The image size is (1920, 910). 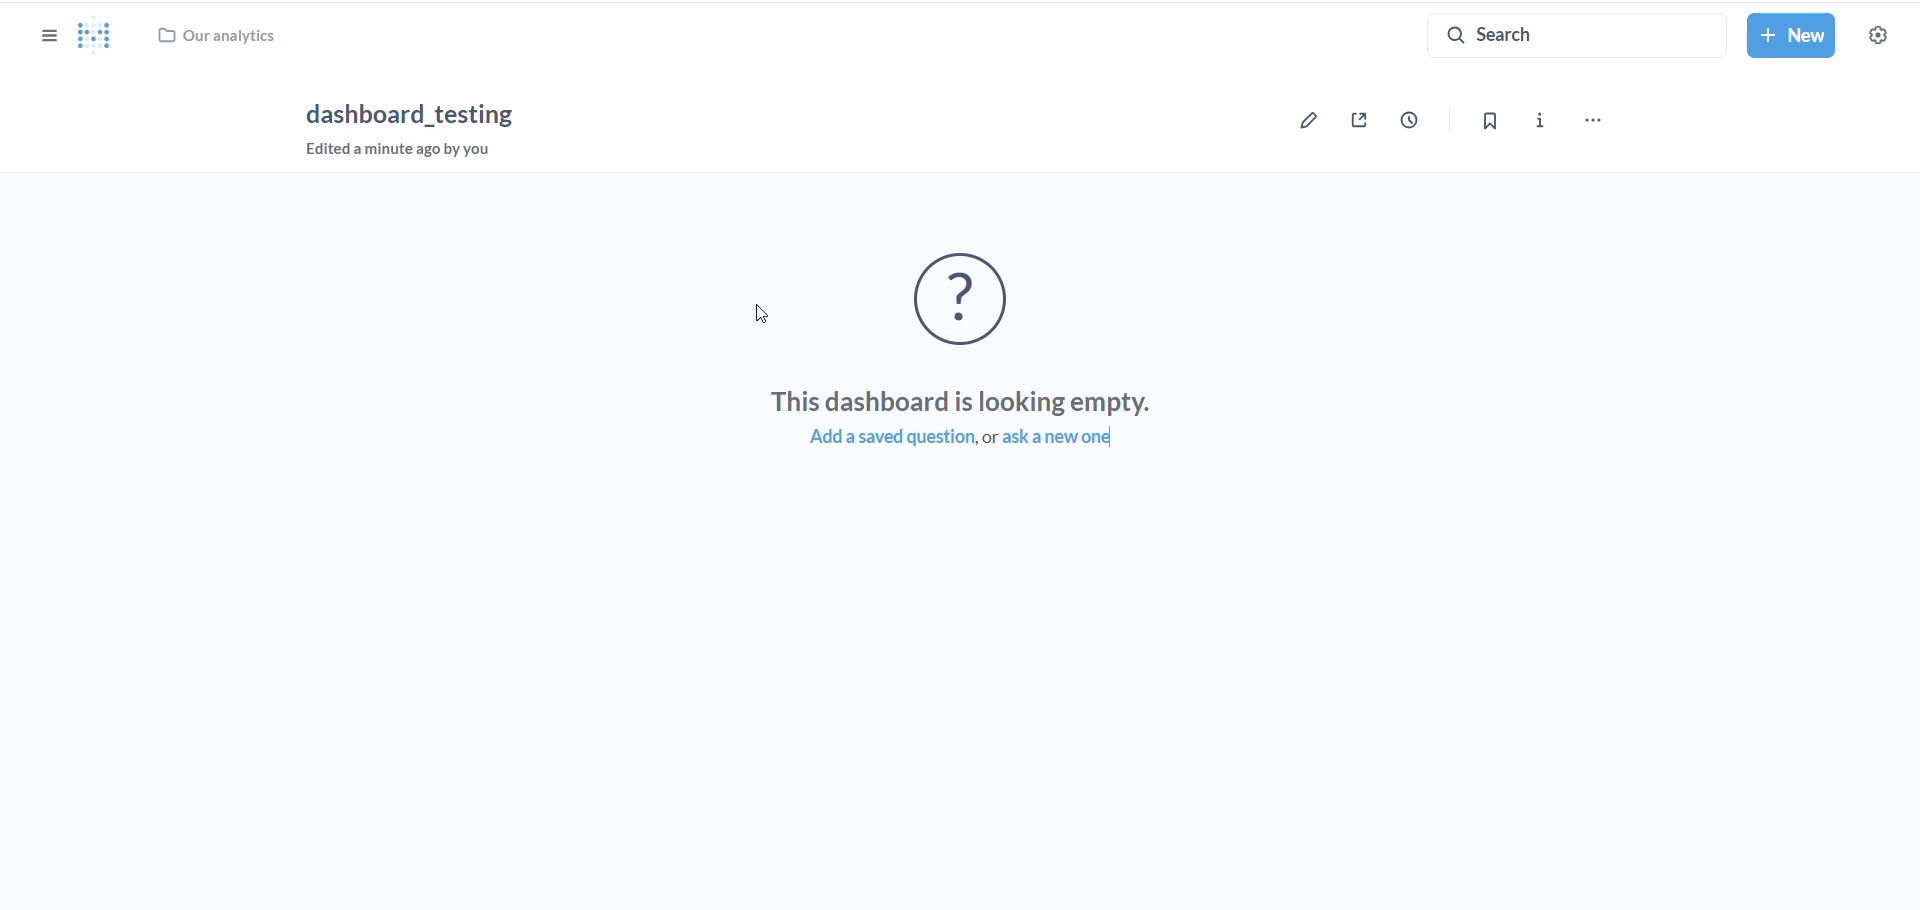 What do you see at coordinates (1600, 123) in the screenshot?
I see `menu` at bounding box center [1600, 123].